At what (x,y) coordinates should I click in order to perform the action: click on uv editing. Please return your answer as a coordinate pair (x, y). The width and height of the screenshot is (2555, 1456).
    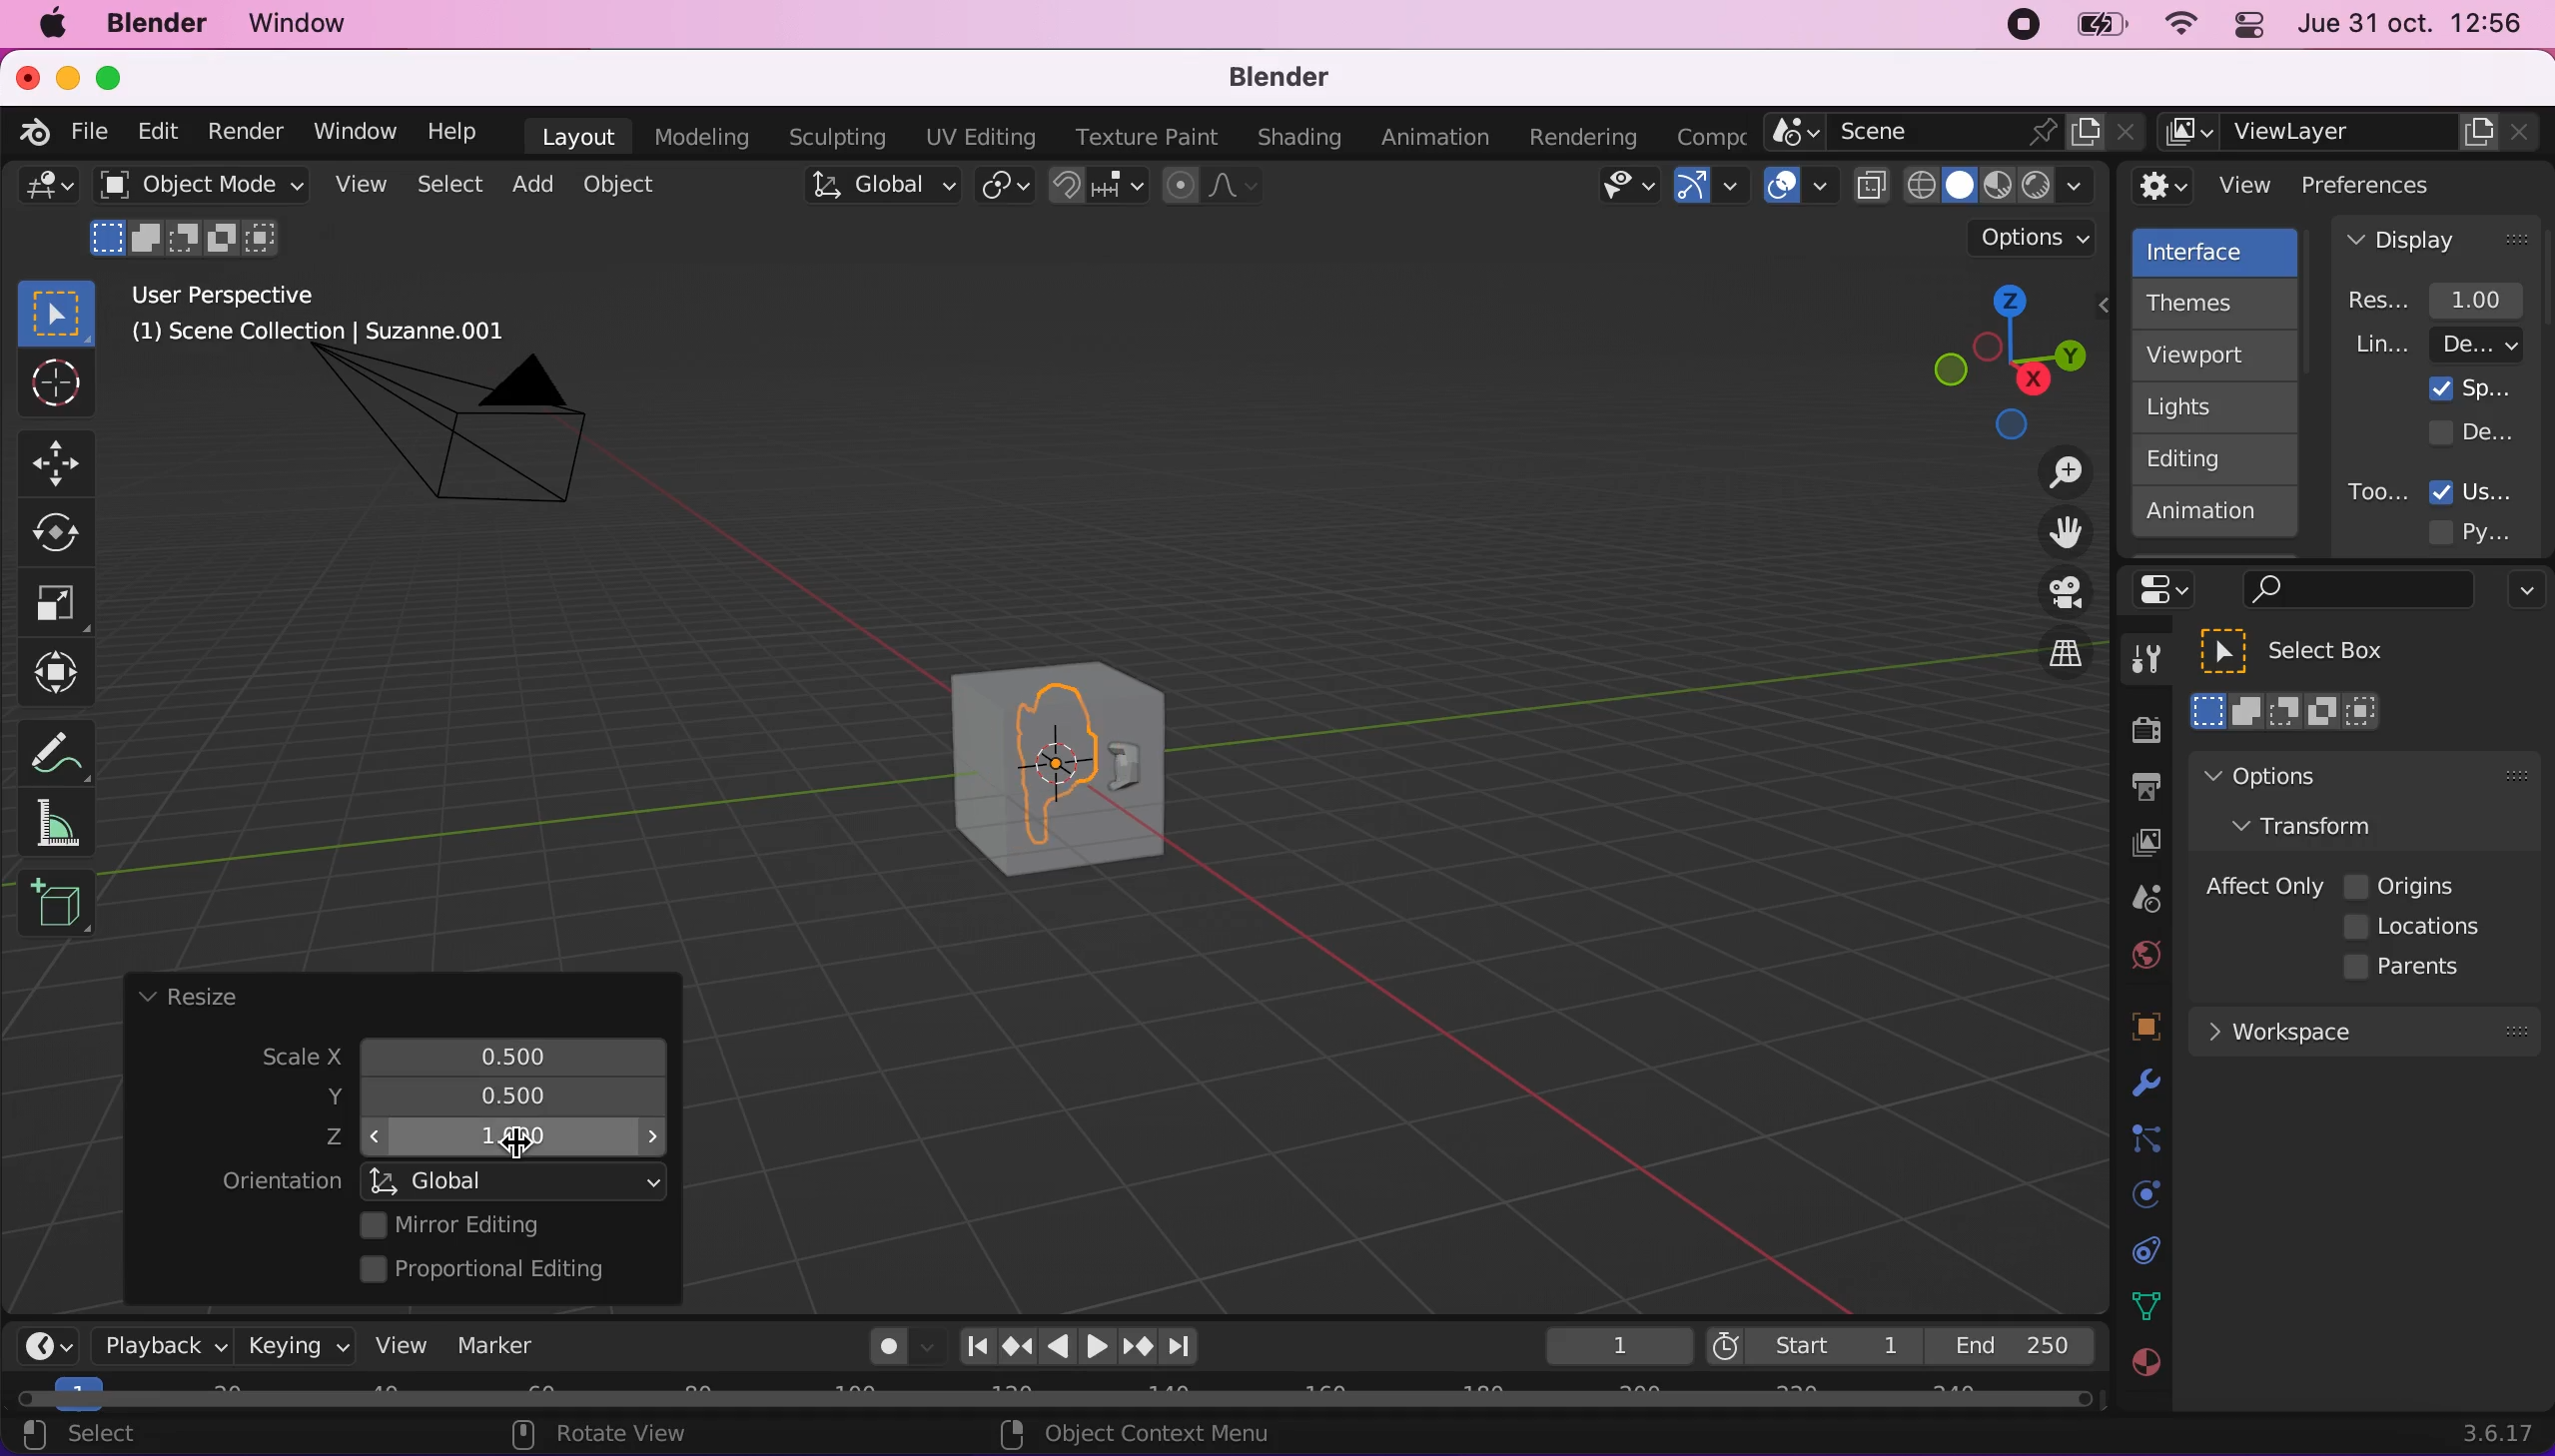
    Looking at the image, I should click on (979, 137).